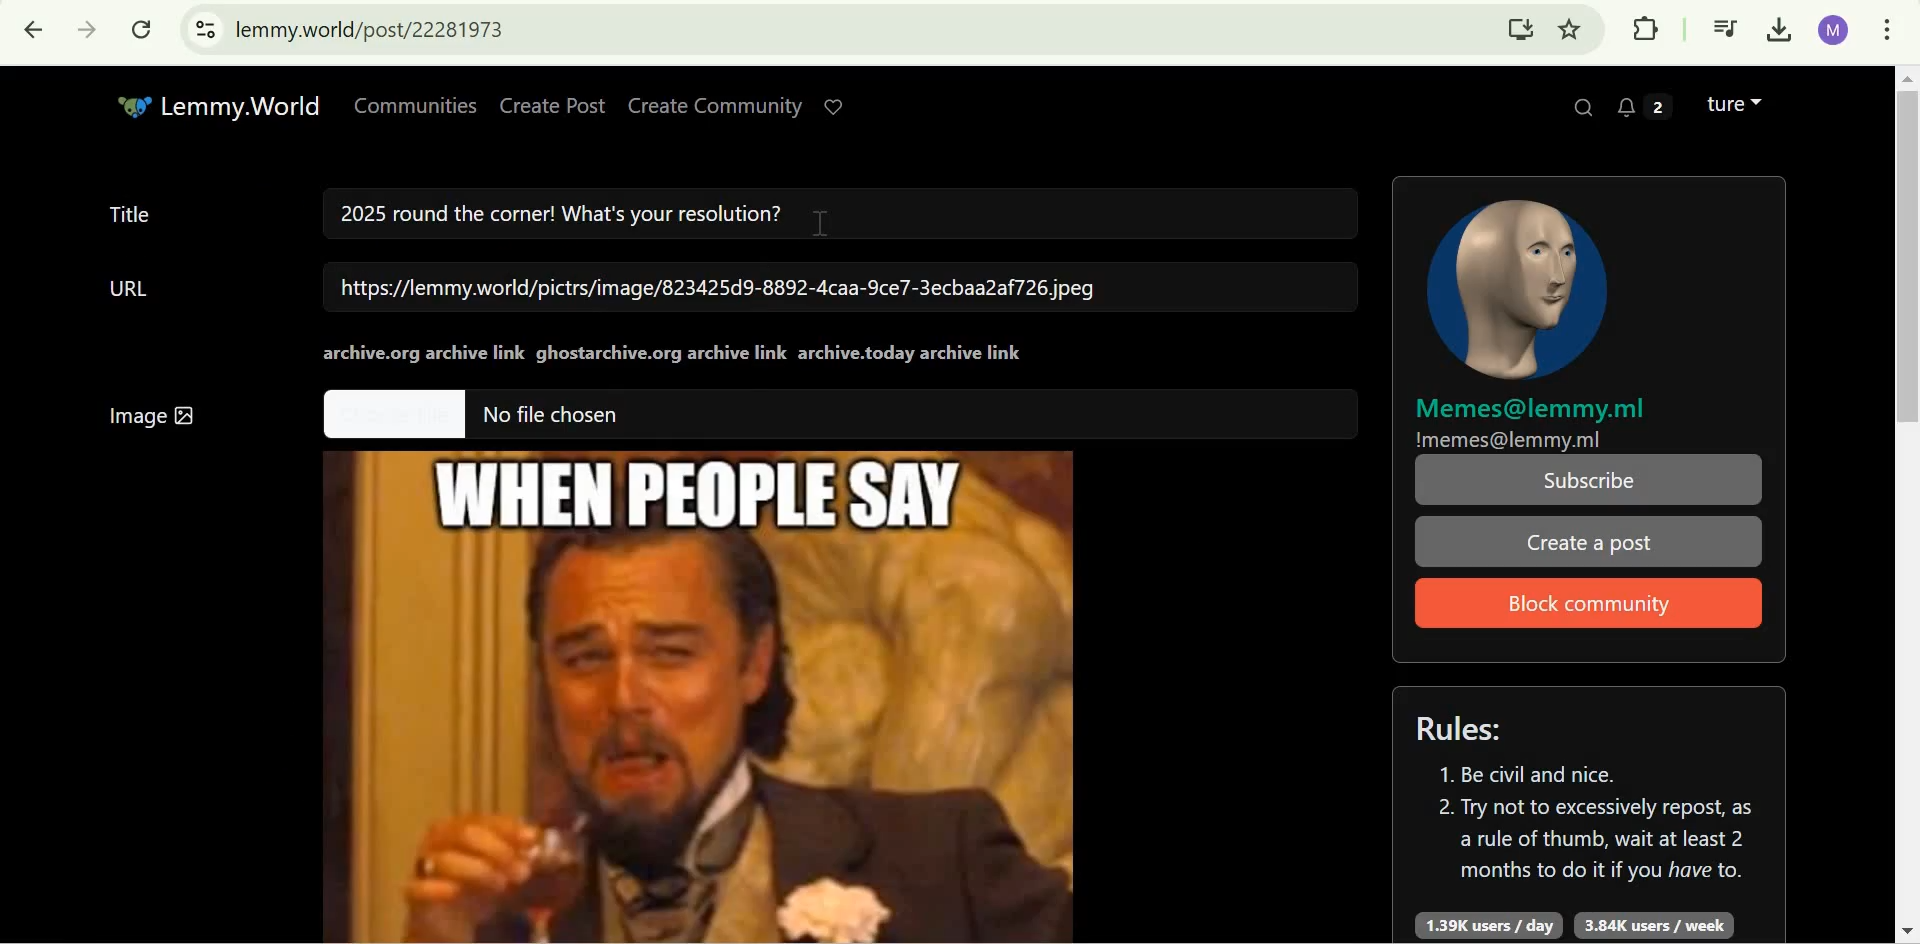 The image size is (1920, 944). What do you see at coordinates (393, 415) in the screenshot?
I see `` at bounding box center [393, 415].